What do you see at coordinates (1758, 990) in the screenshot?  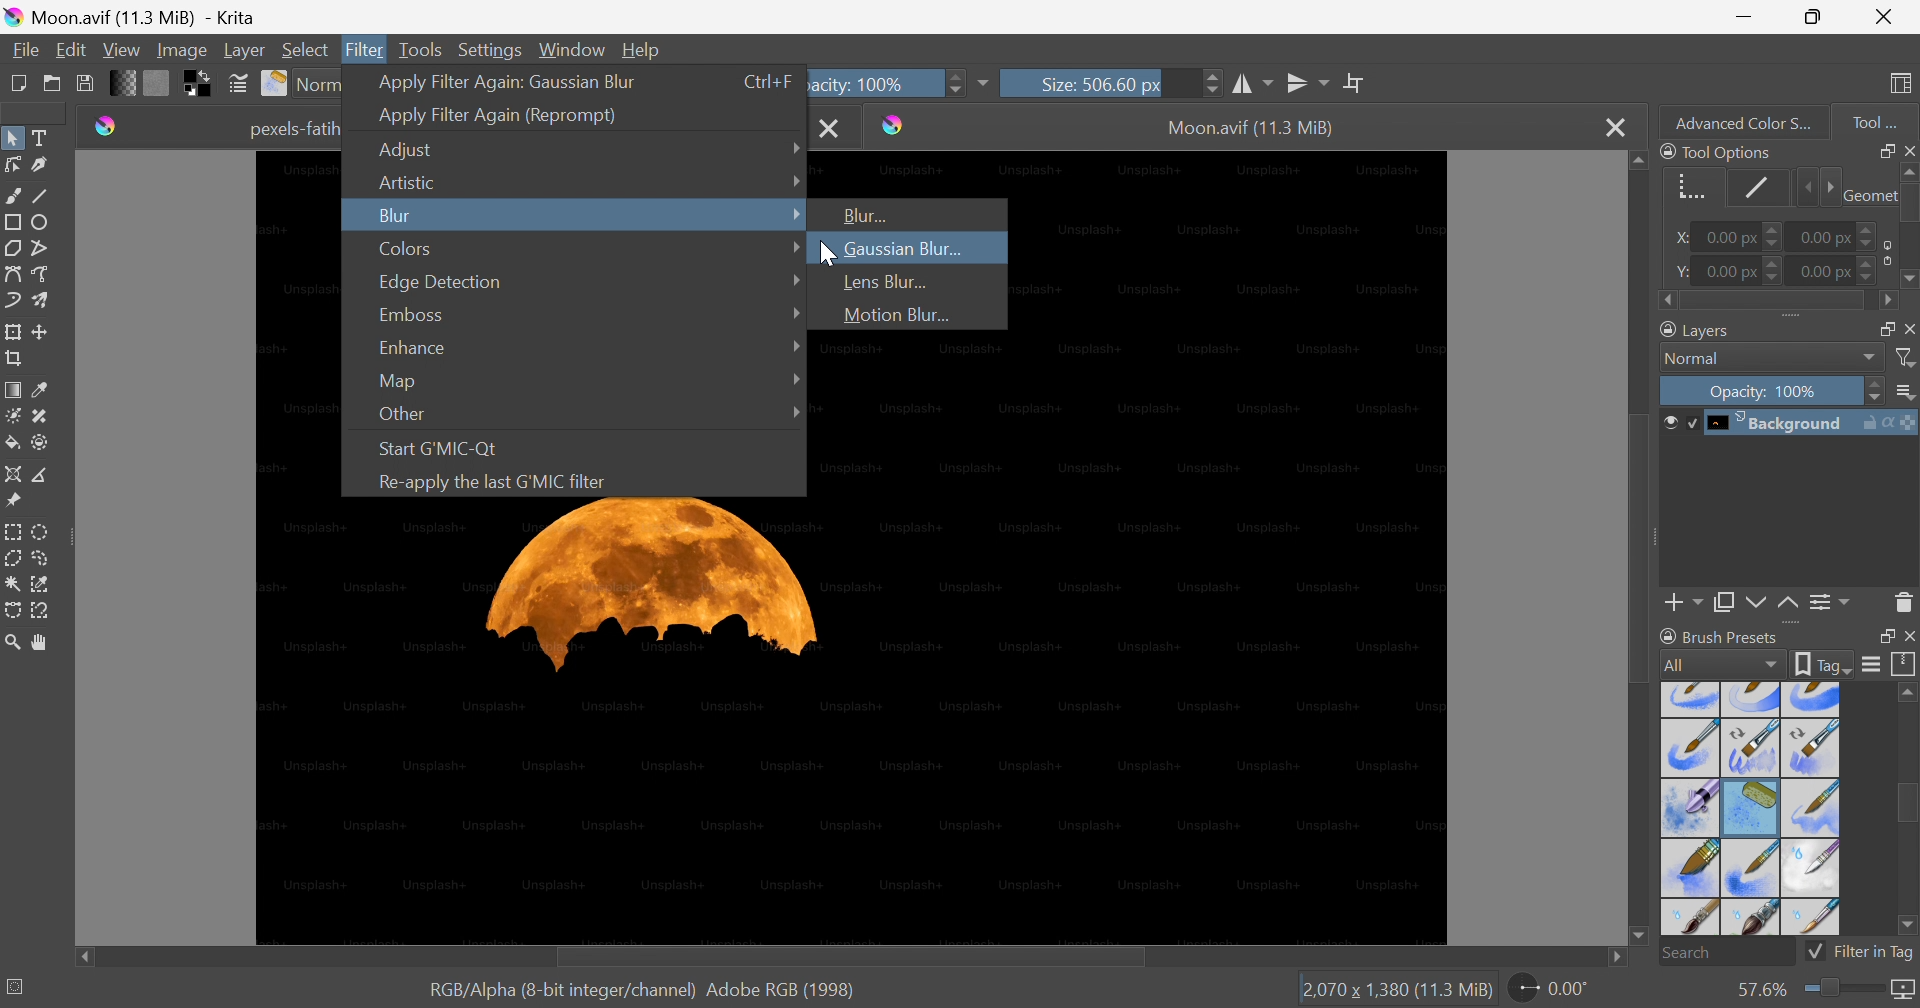 I see `57.6%` at bounding box center [1758, 990].